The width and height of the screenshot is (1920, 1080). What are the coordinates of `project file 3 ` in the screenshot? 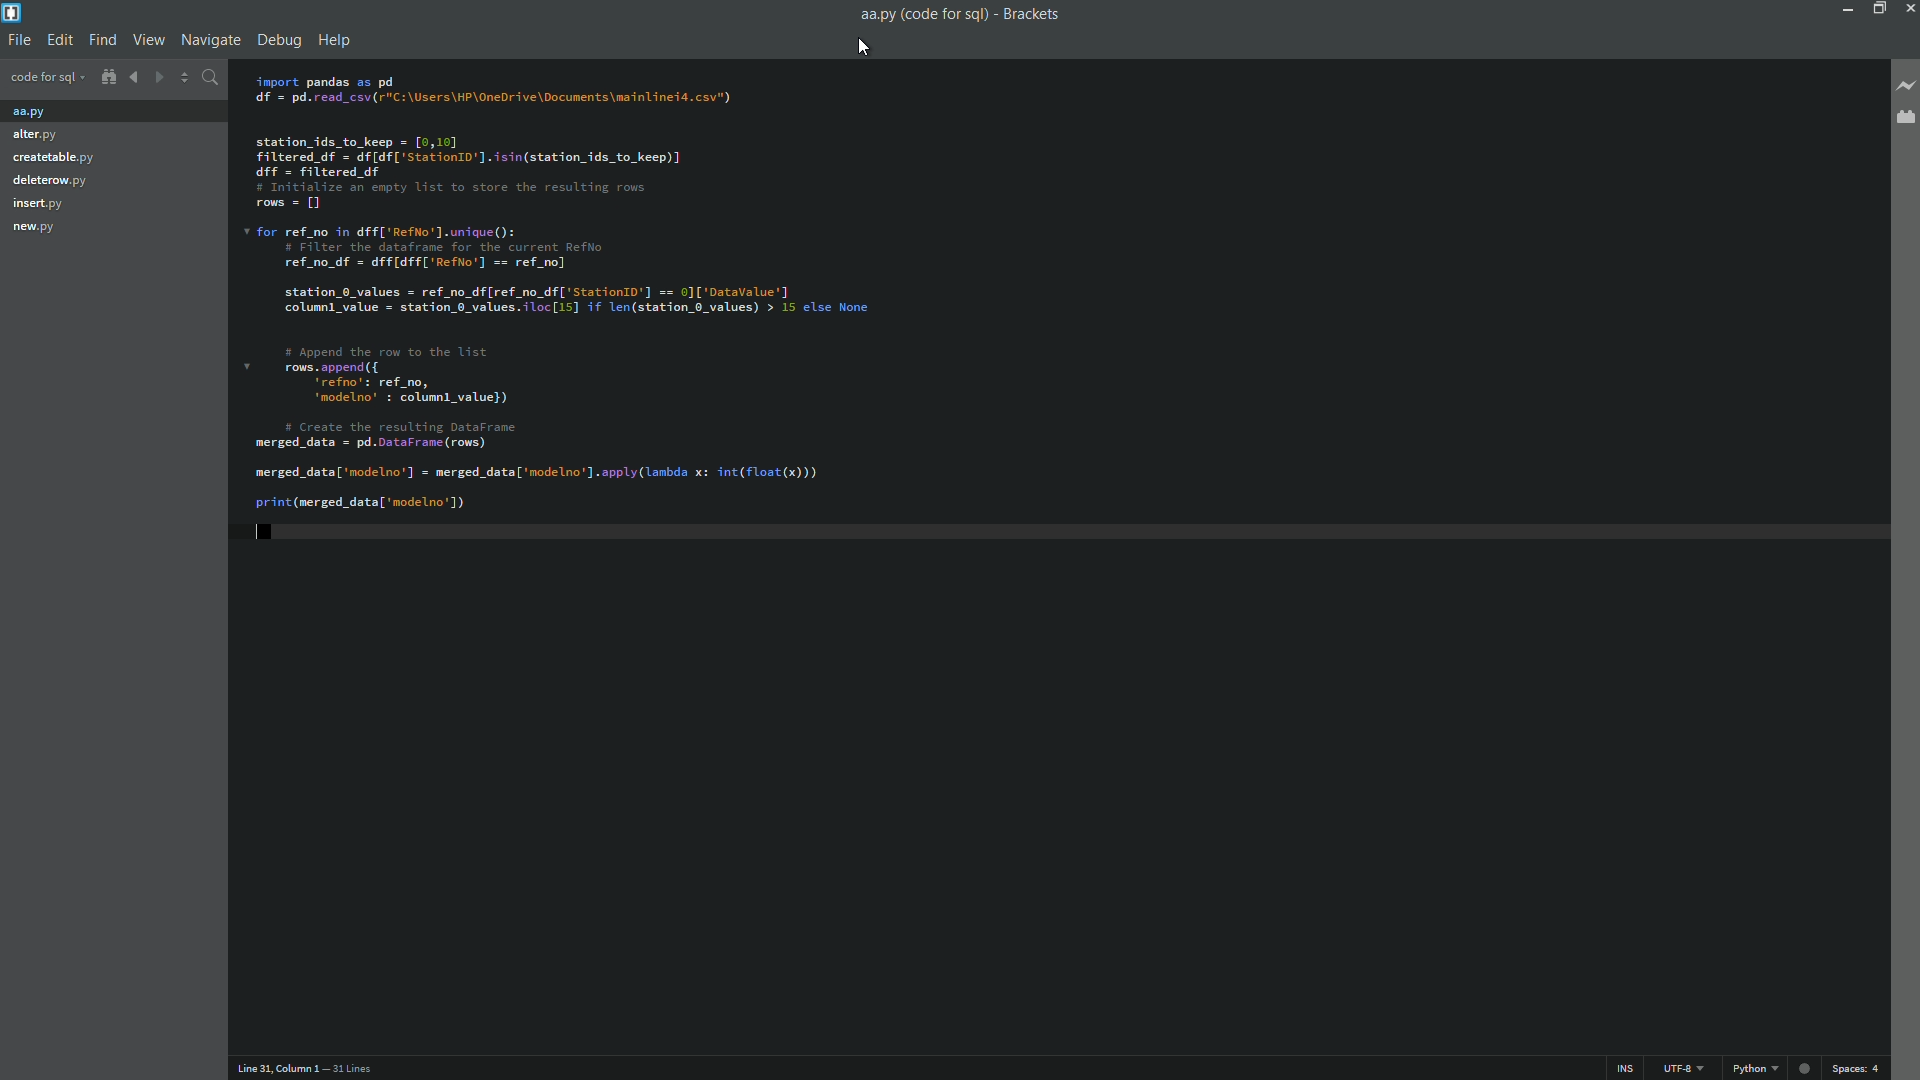 It's located at (60, 157).